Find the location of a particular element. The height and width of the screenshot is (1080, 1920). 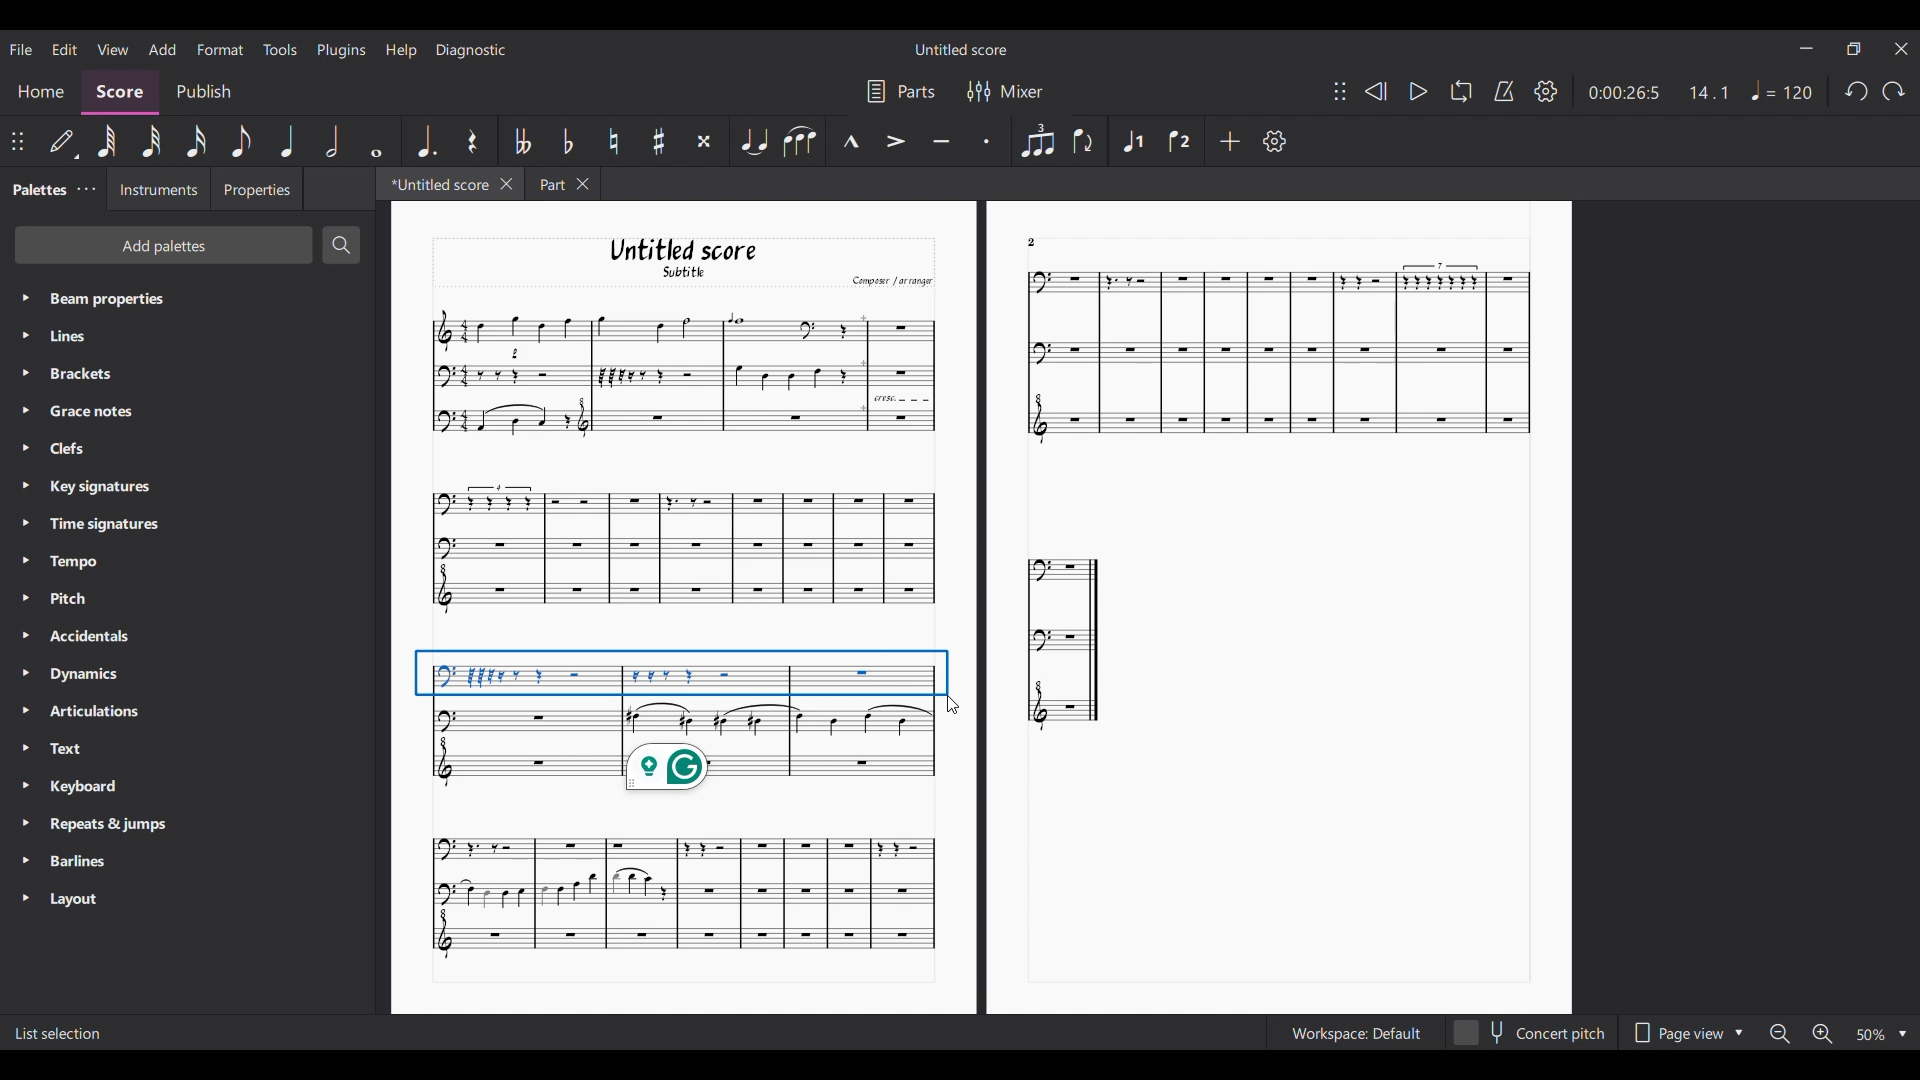

workspace Default is located at coordinates (1352, 1034).